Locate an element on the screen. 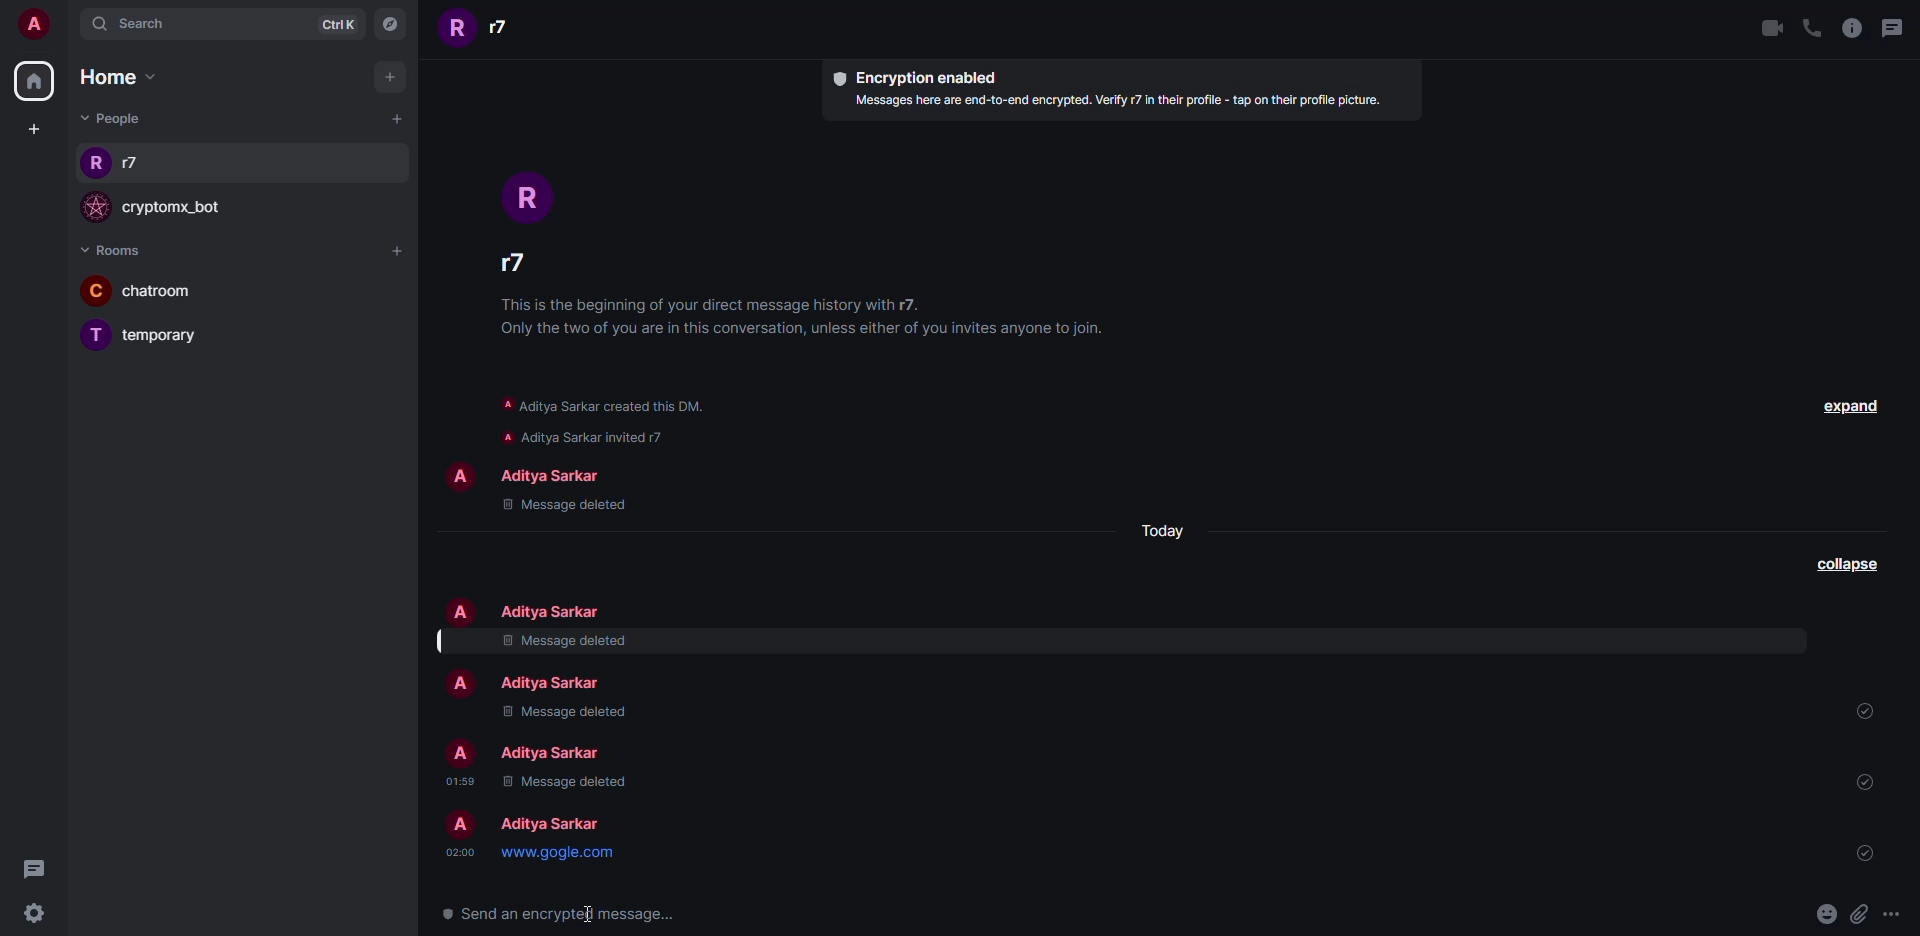 The image size is (1920, 936). profile is located at coordinates (465, 612).